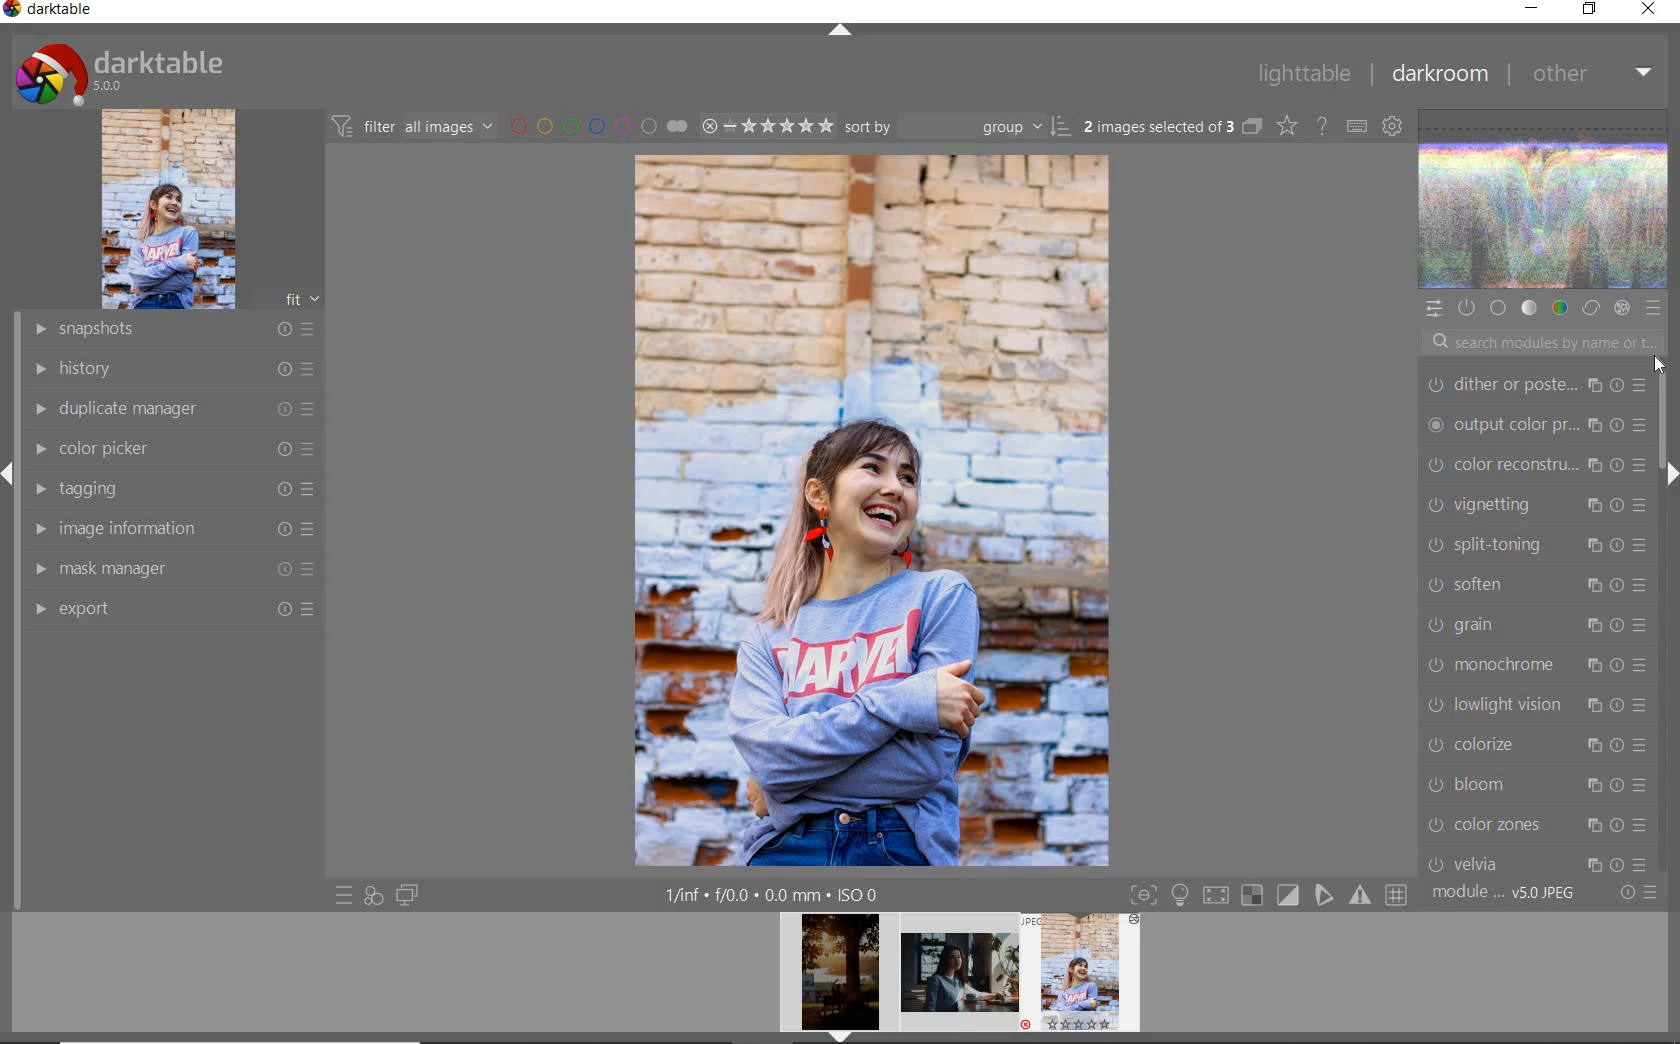 Image resolution: width=1680 pixels, height=1044 pixels. Describe the element at coordinates (123, 71) in the screenshot. I see `system logo and name` at that location.